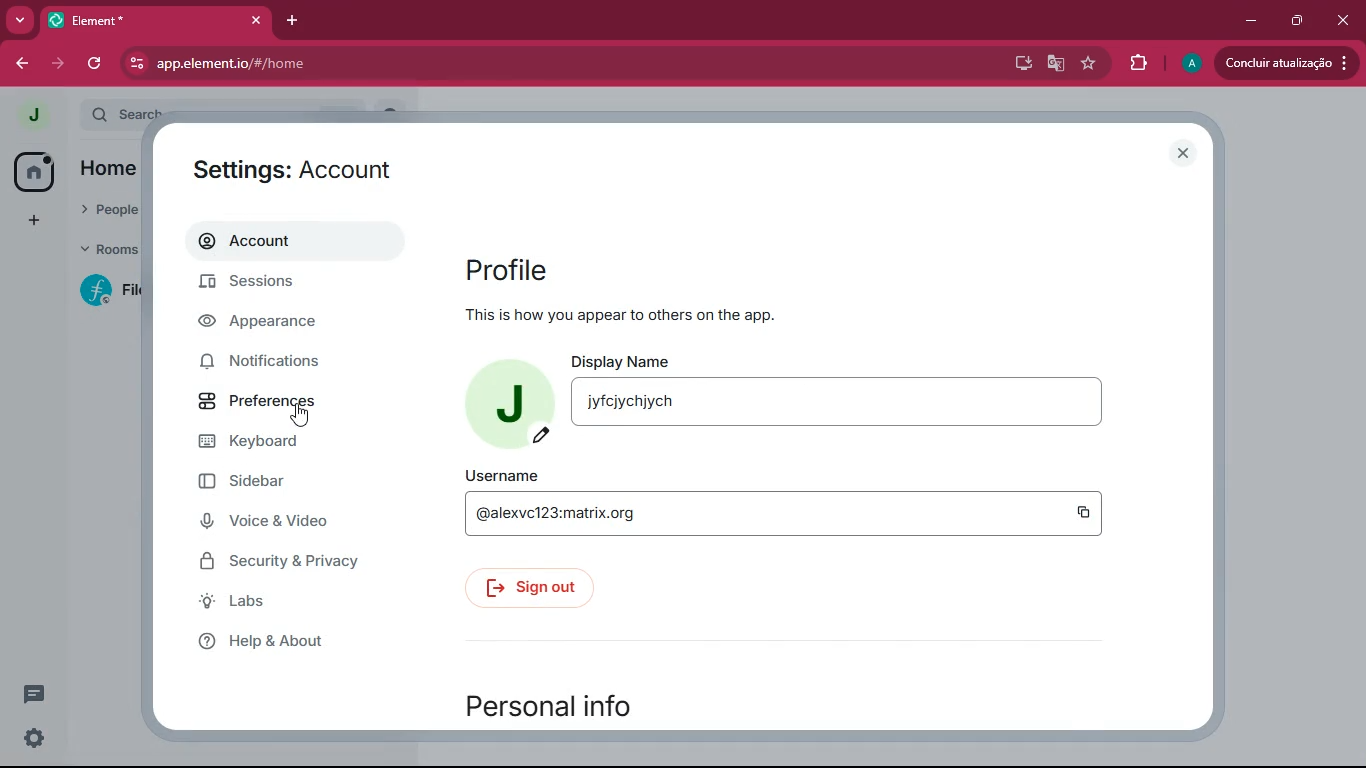 The width and height of the screenshot is (1366, 768). I want to click on close, so click(1182, 151).